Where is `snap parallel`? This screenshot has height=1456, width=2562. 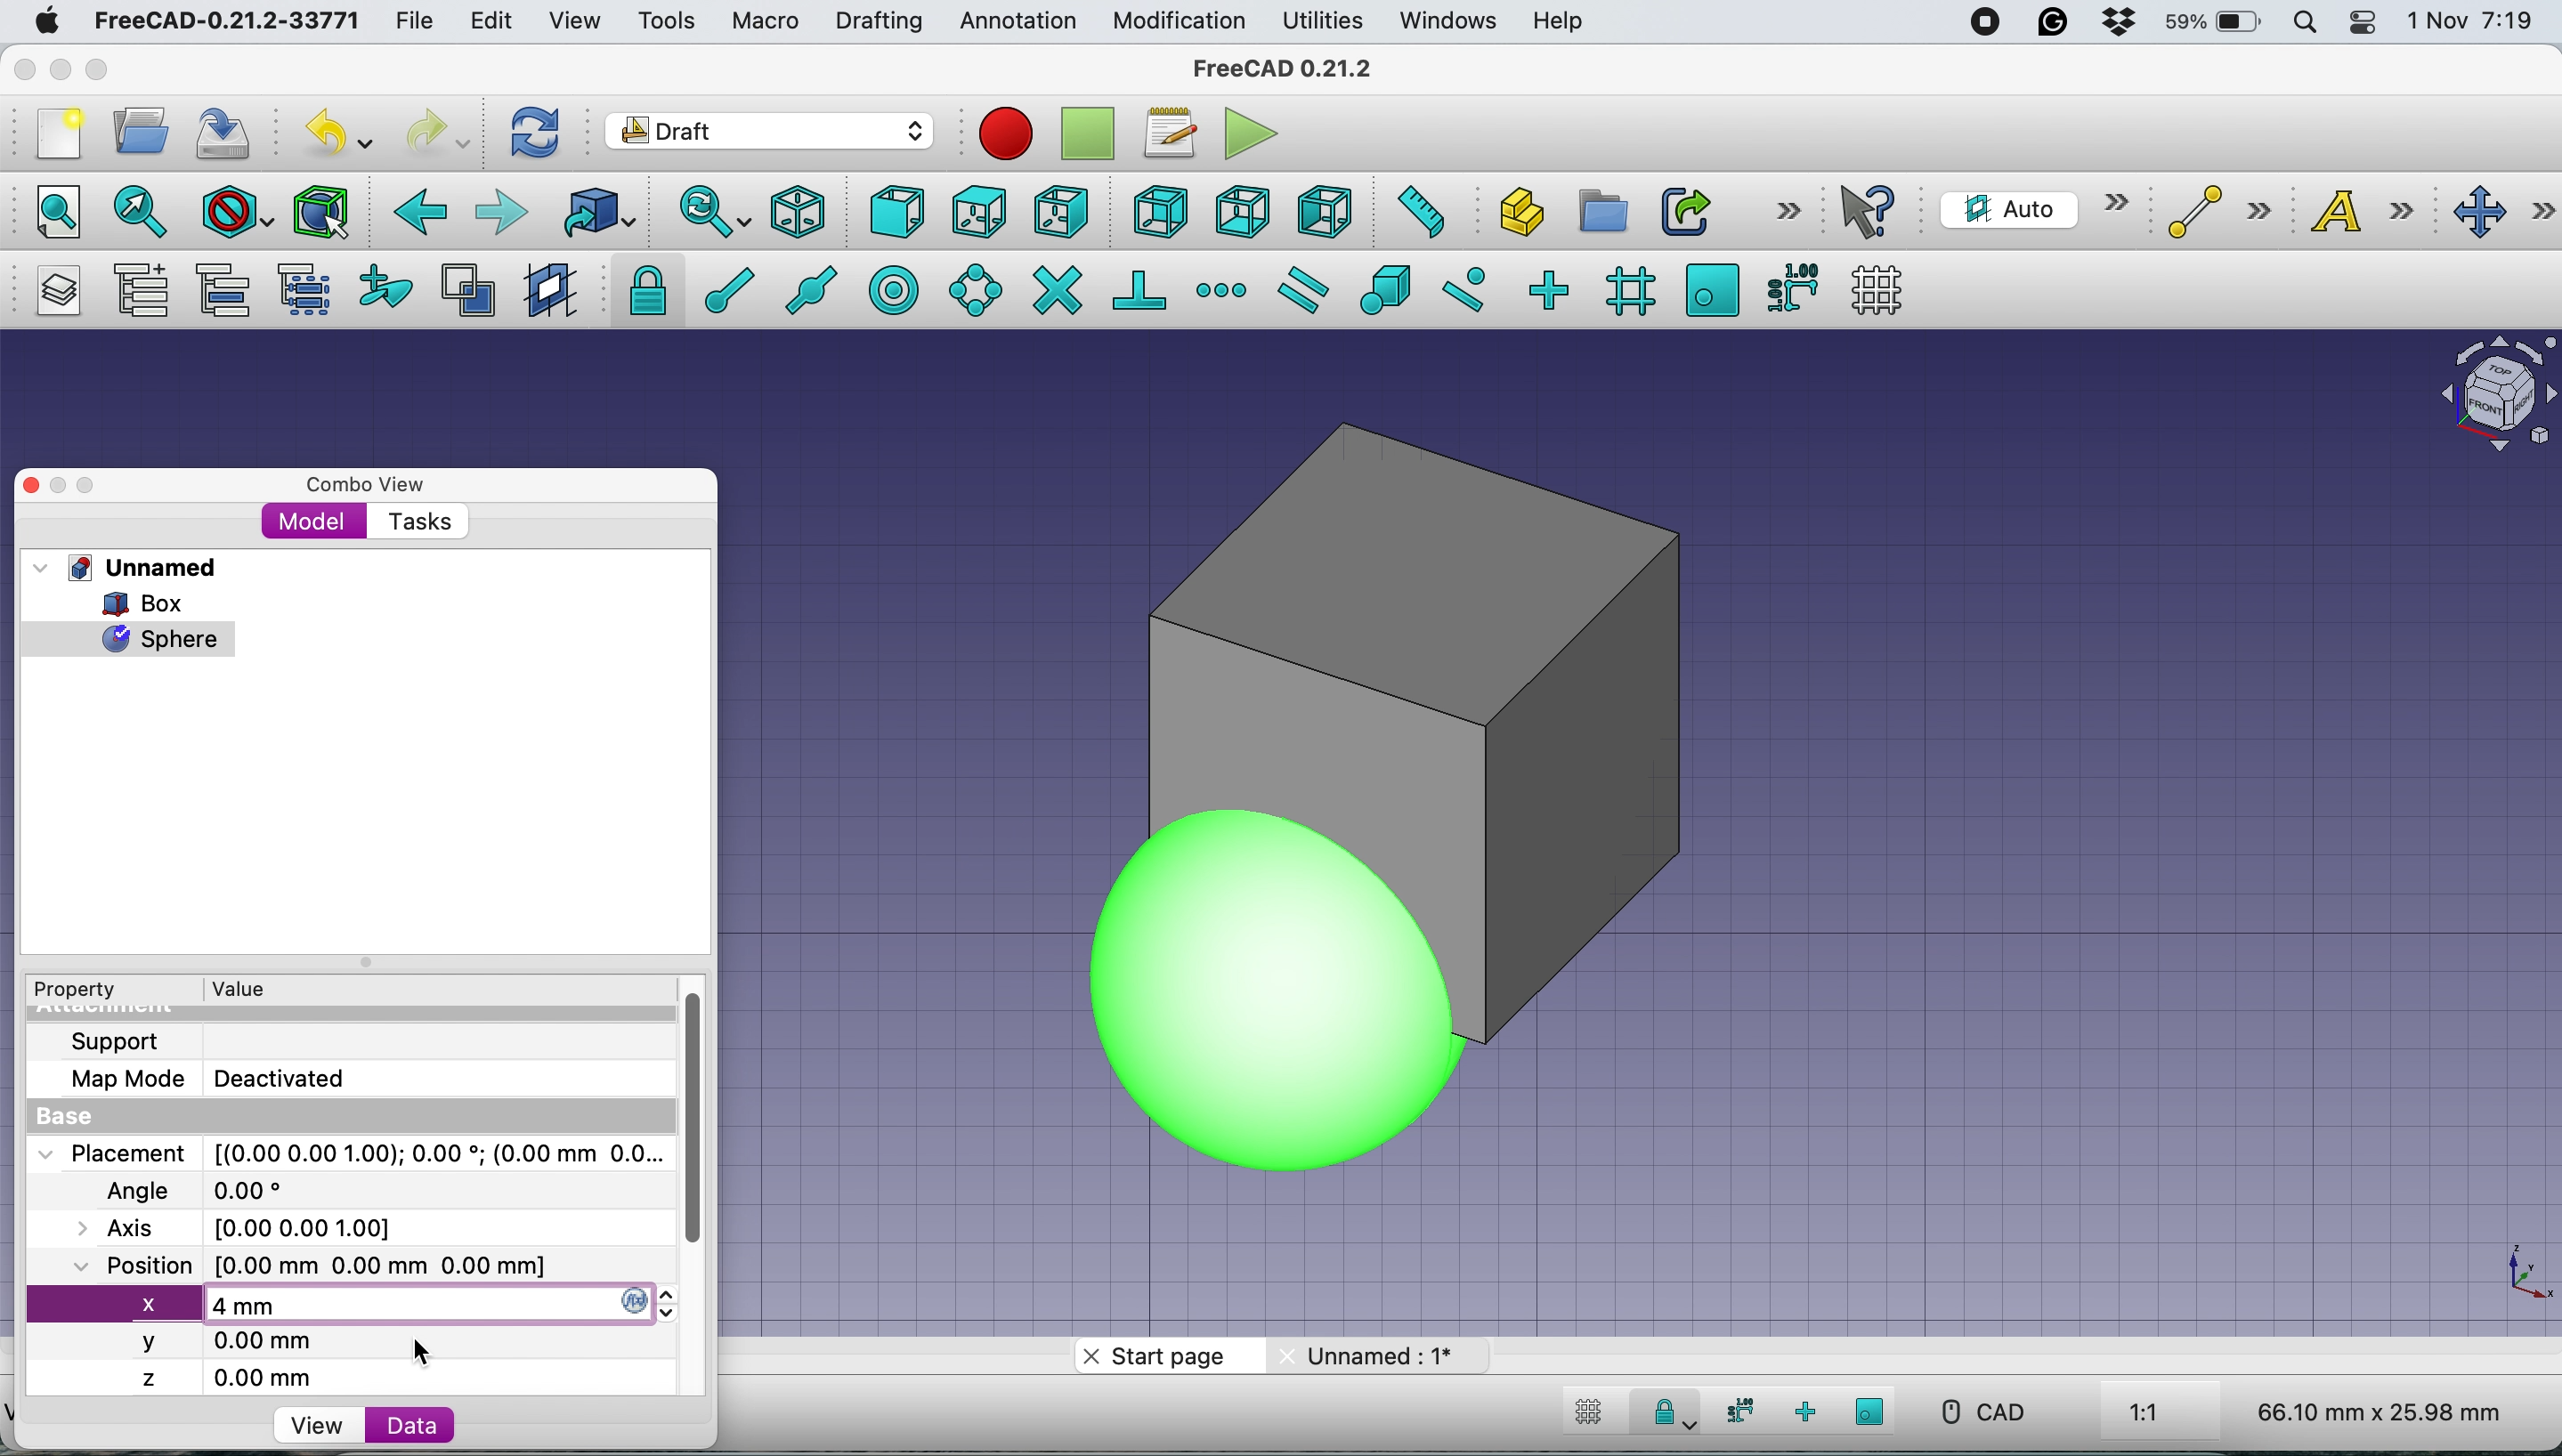 snap parallel is located at coordinates (1299, 291).